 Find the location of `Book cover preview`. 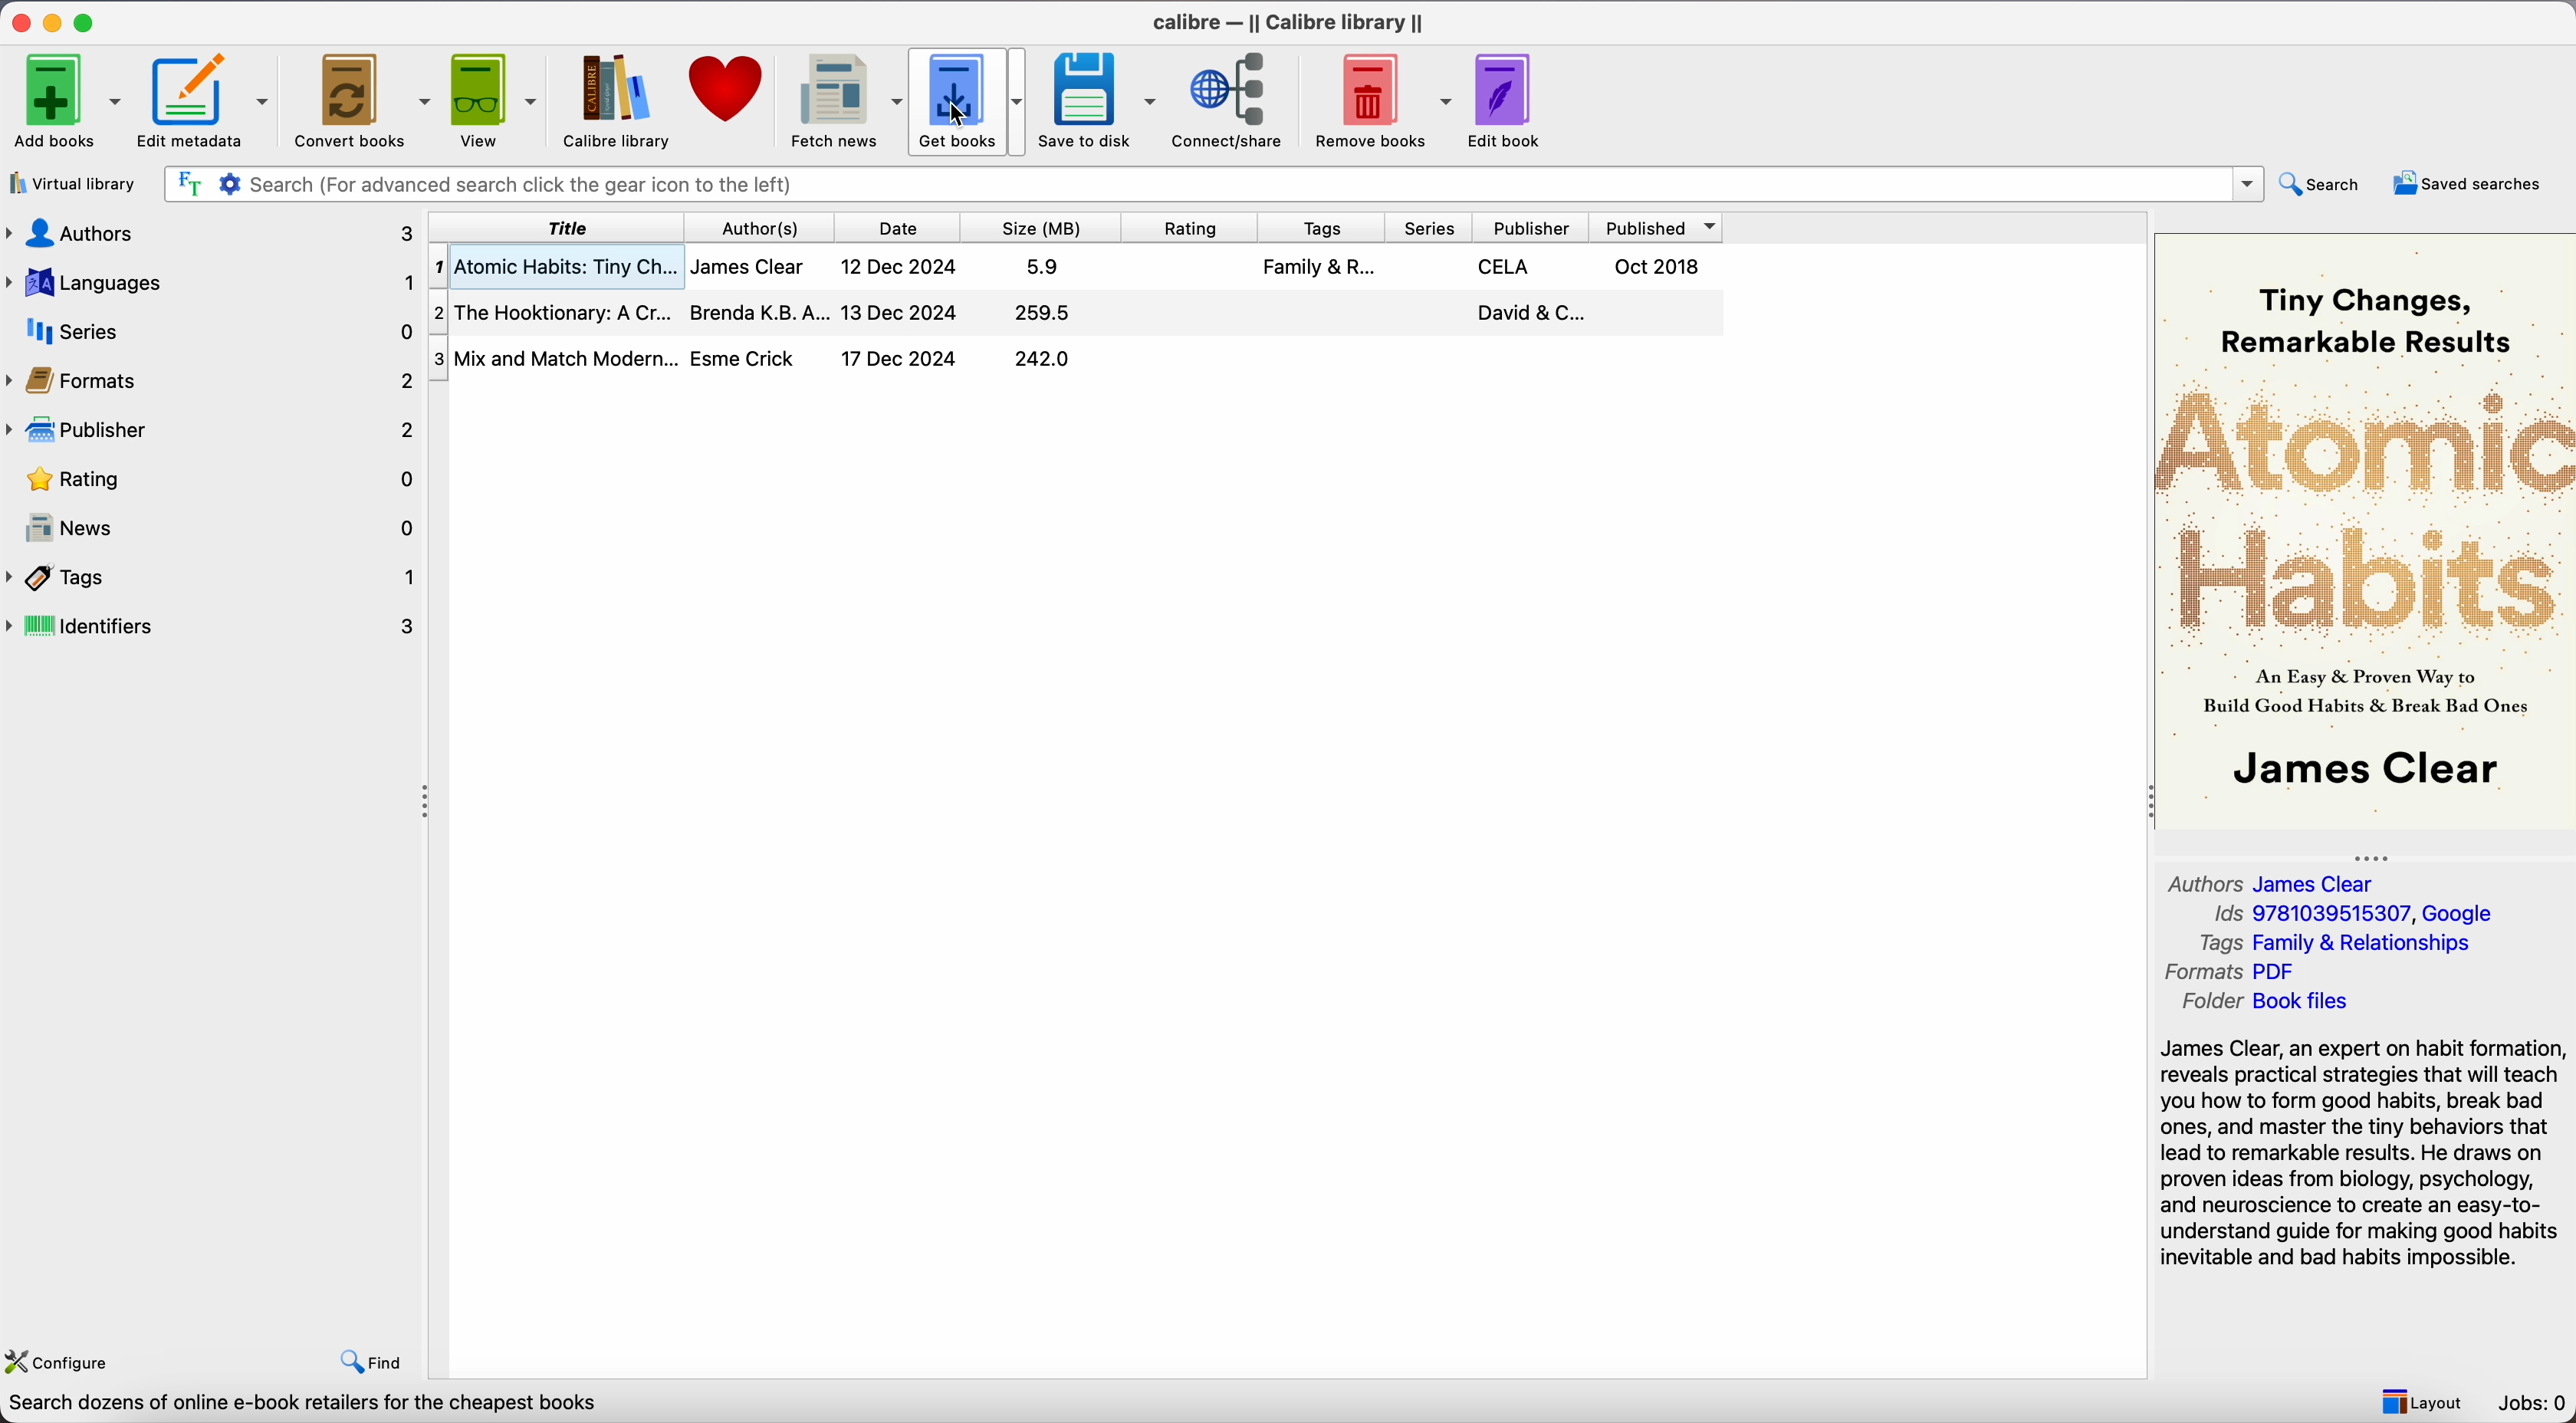

Book cover preview is located at coordinates (2365, 529).